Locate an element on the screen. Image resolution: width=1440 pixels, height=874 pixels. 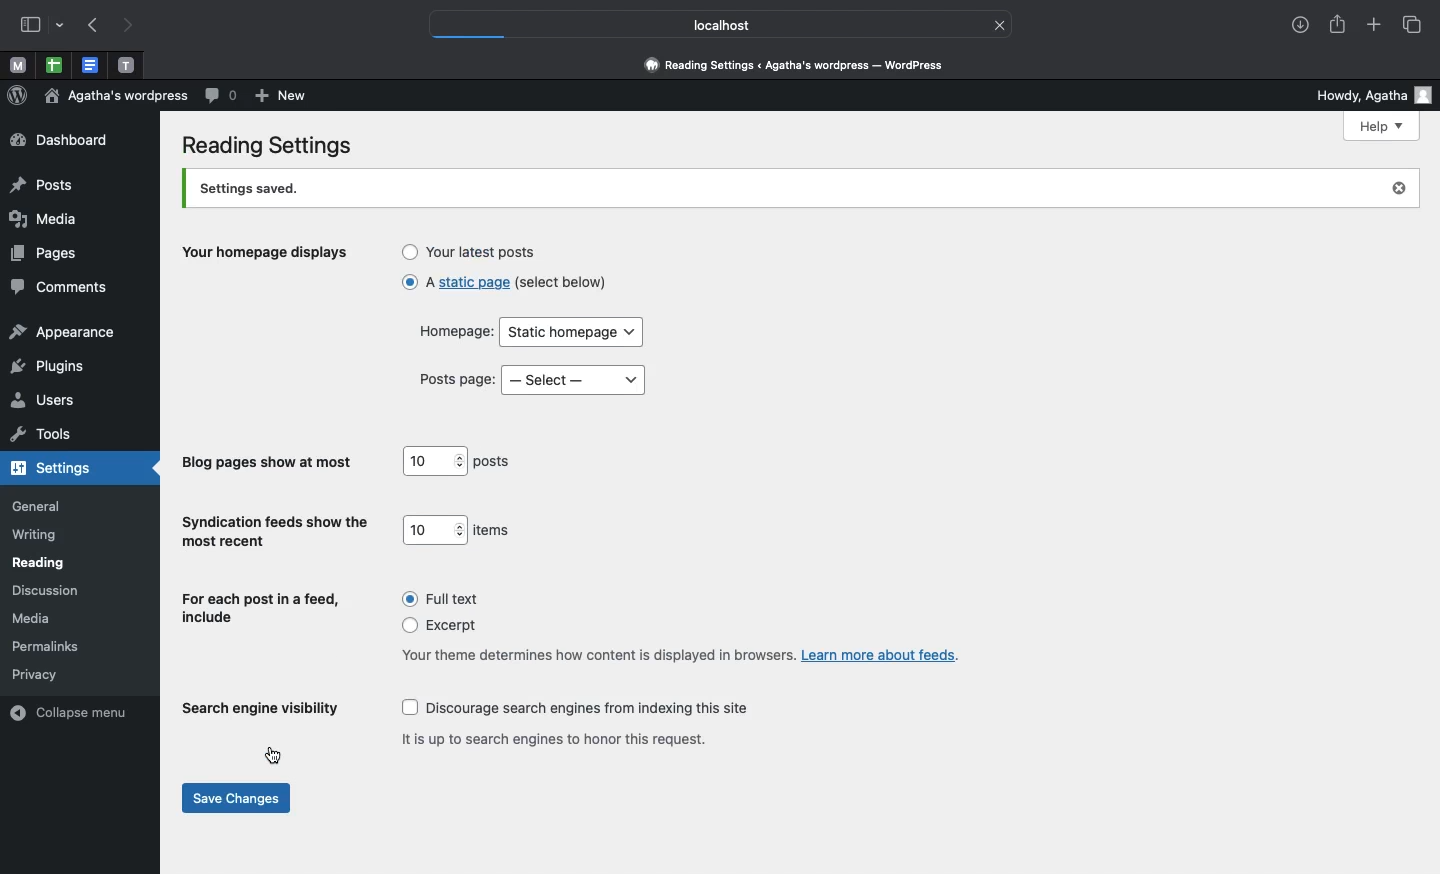
settings is located at coordinates (57, 469).